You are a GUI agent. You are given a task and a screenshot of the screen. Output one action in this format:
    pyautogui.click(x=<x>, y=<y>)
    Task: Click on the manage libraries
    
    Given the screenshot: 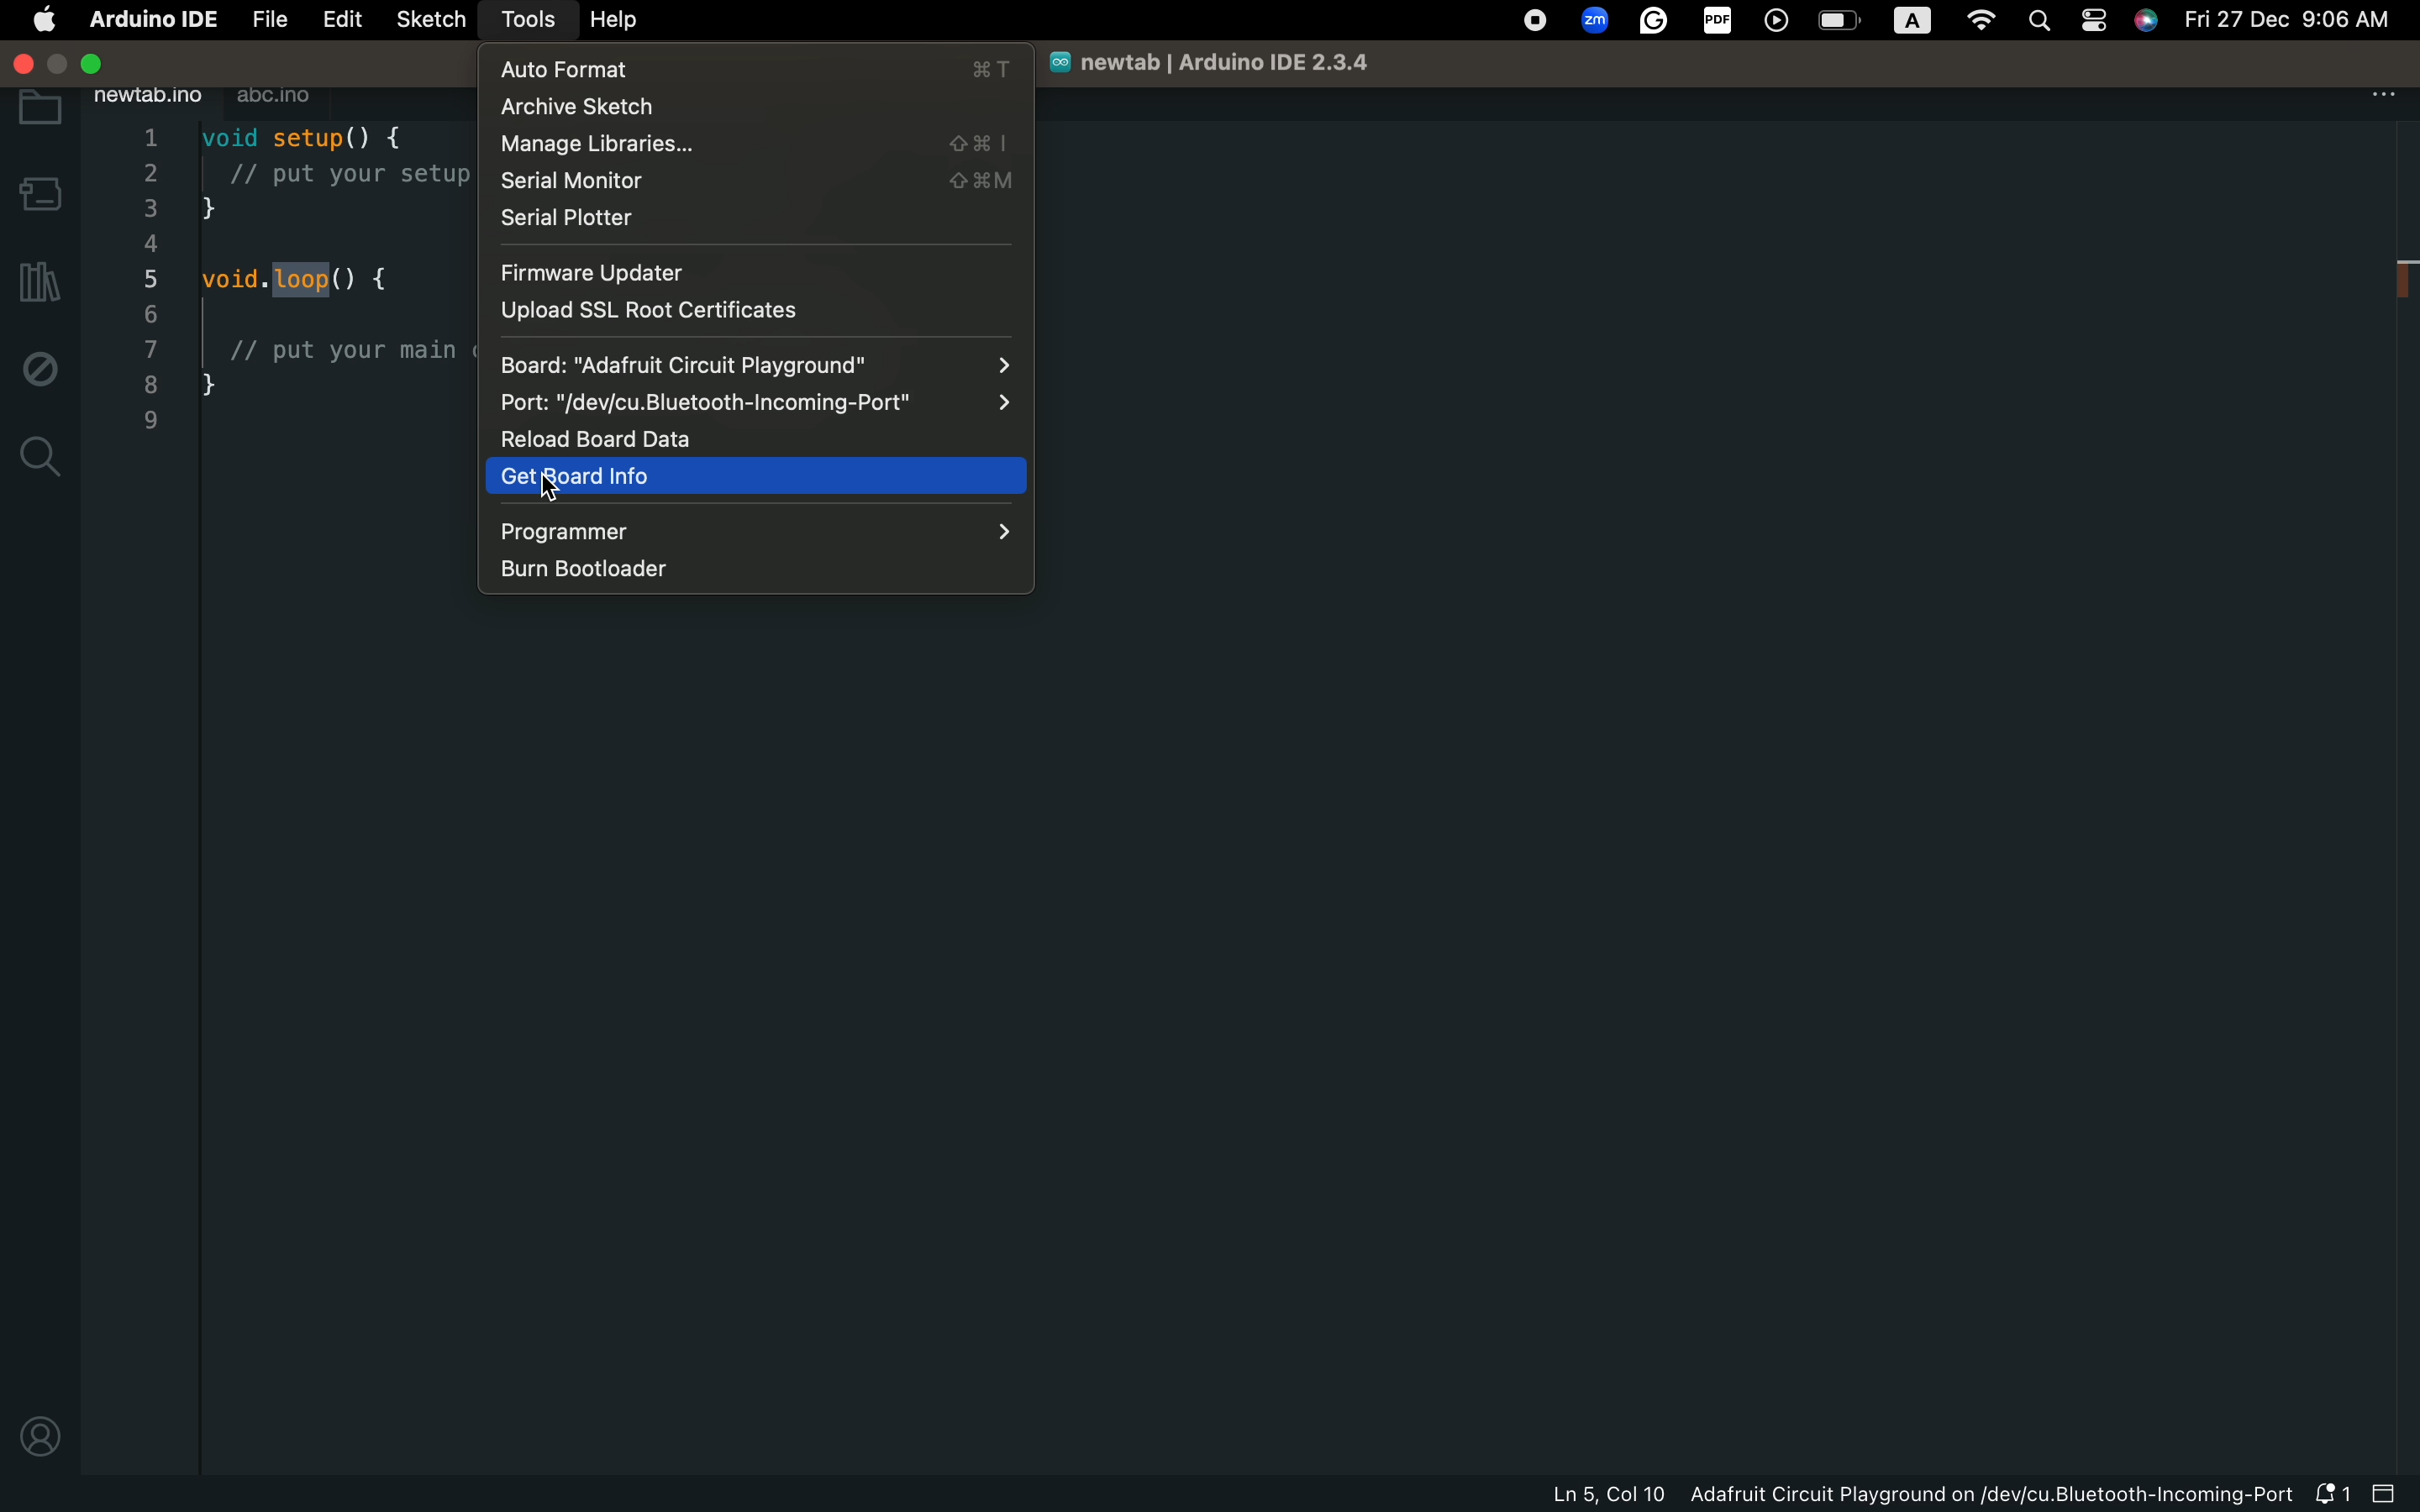 What is the action you would take?
    pyautogui.click(x=757, y=143)
    